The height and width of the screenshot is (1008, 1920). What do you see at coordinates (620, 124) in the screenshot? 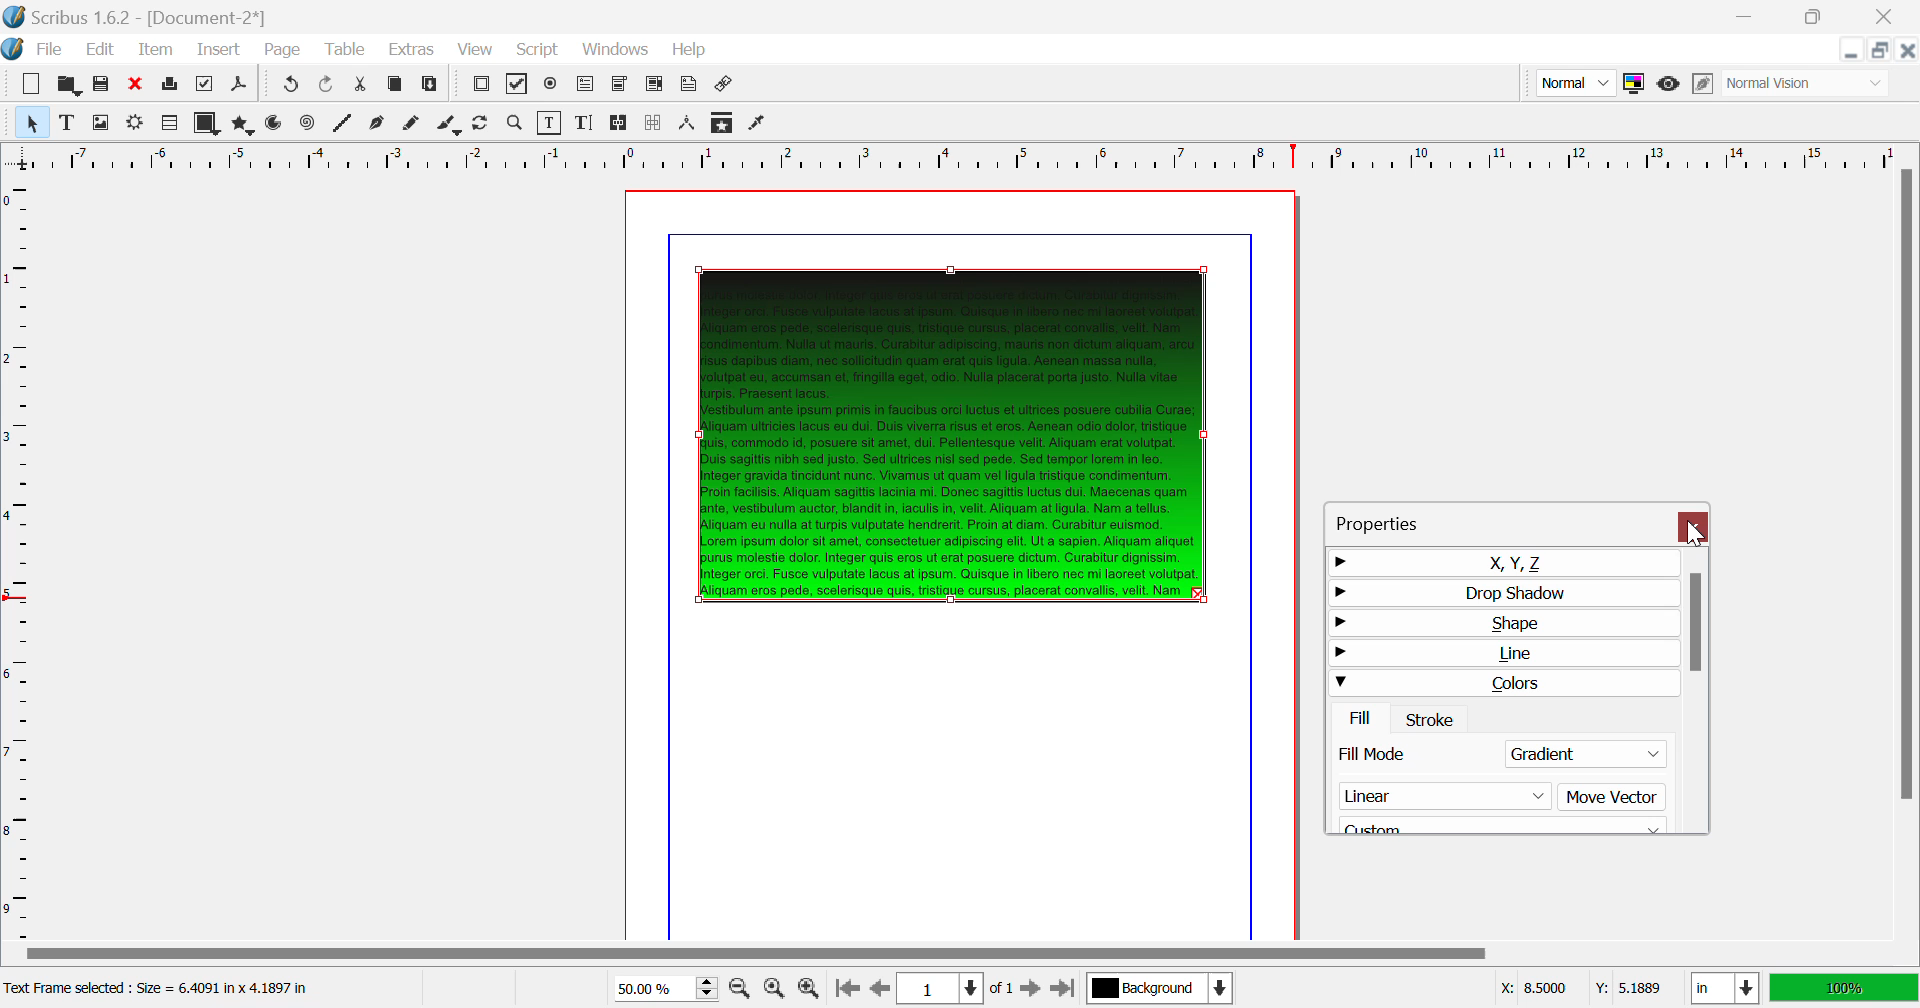
I see `Link Text Frames` at bounding box center [620, 124].